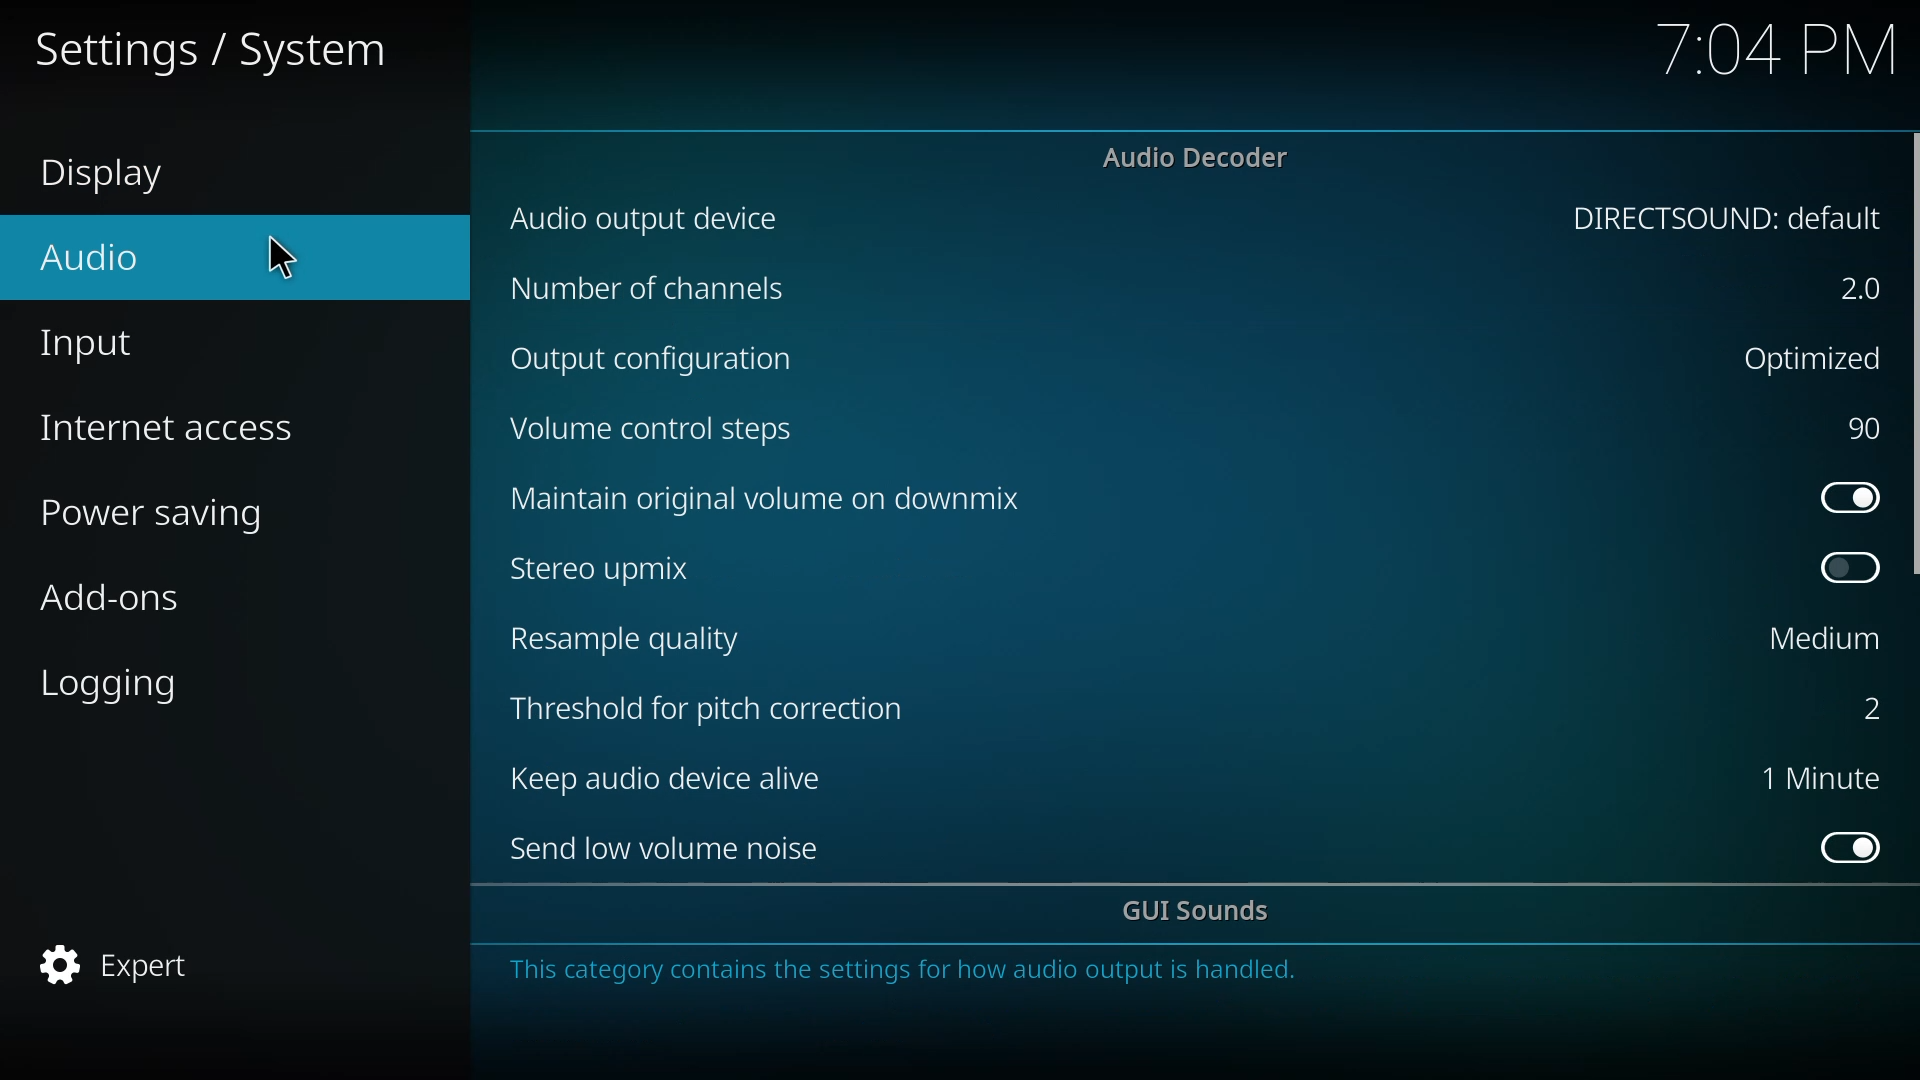  What do you see at coordinates (1862, 291) in the screenshot?
I see `2` at bounding box center [1862, 291].